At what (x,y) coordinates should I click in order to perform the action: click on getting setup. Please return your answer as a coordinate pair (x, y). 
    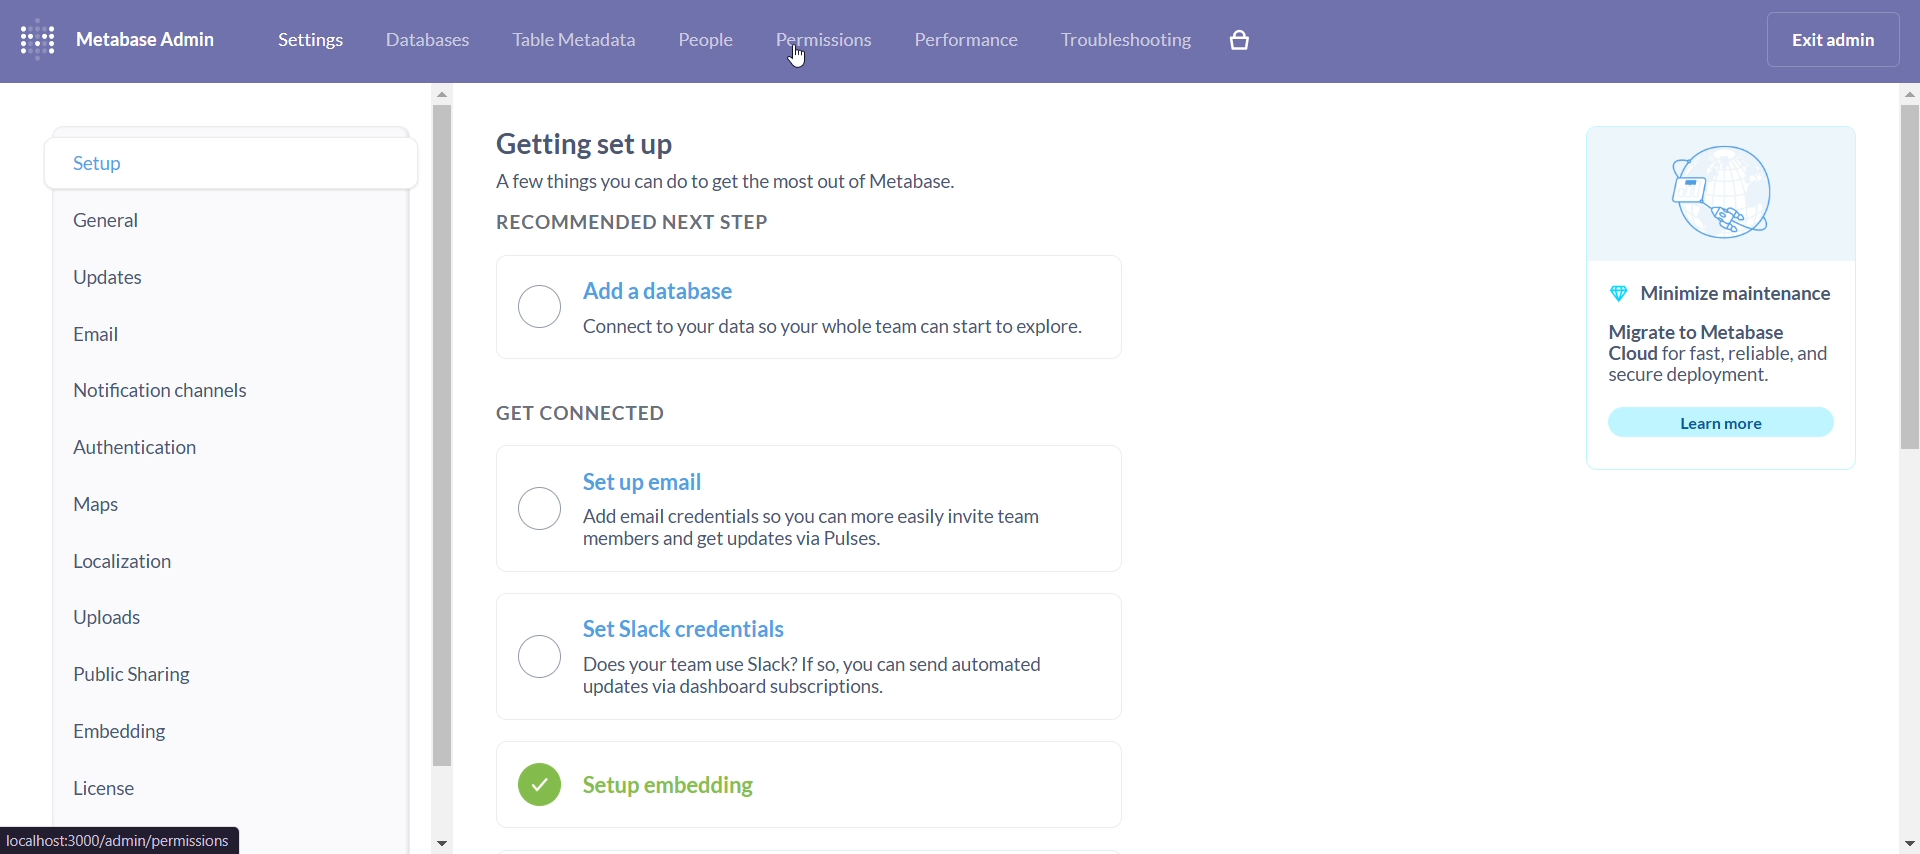
    Looking at the image, I should click on (590, 145).